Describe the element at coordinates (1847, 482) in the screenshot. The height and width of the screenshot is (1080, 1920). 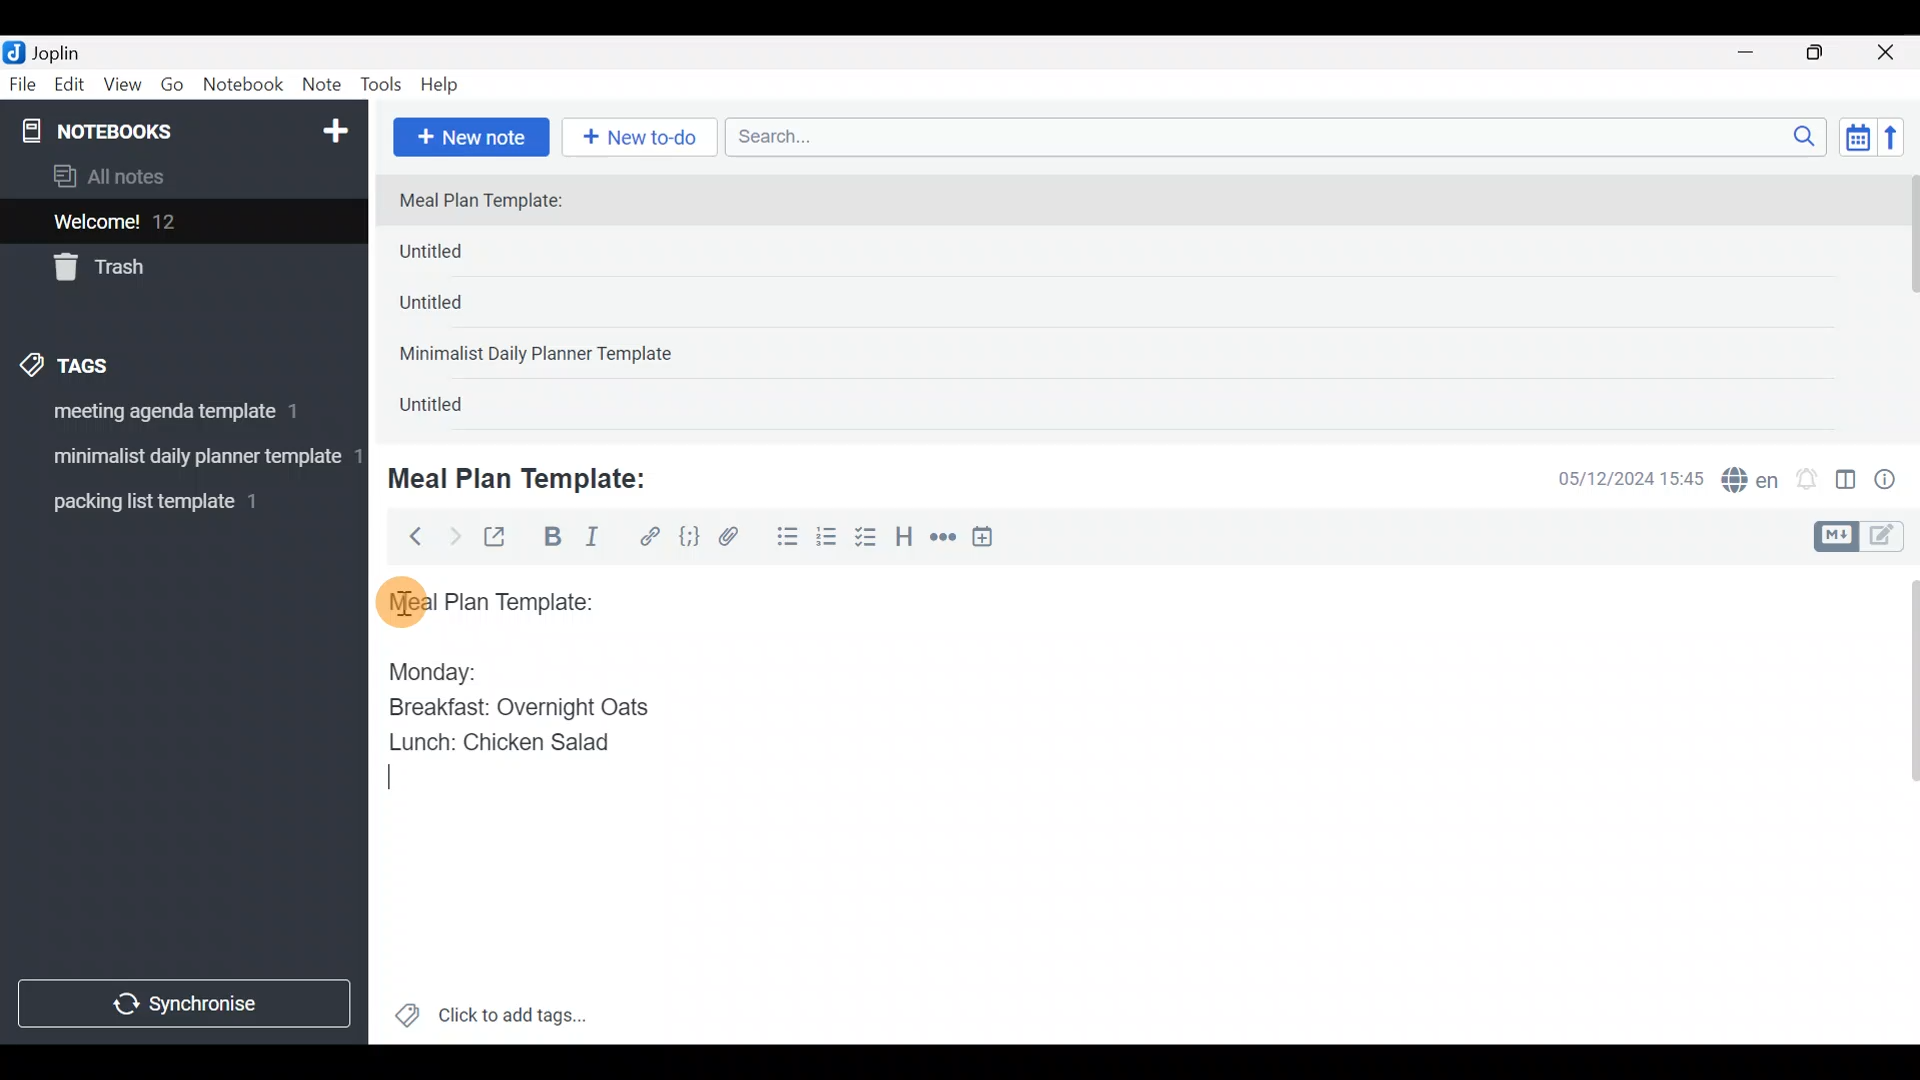
I see `Toggle editor layout` at that location.